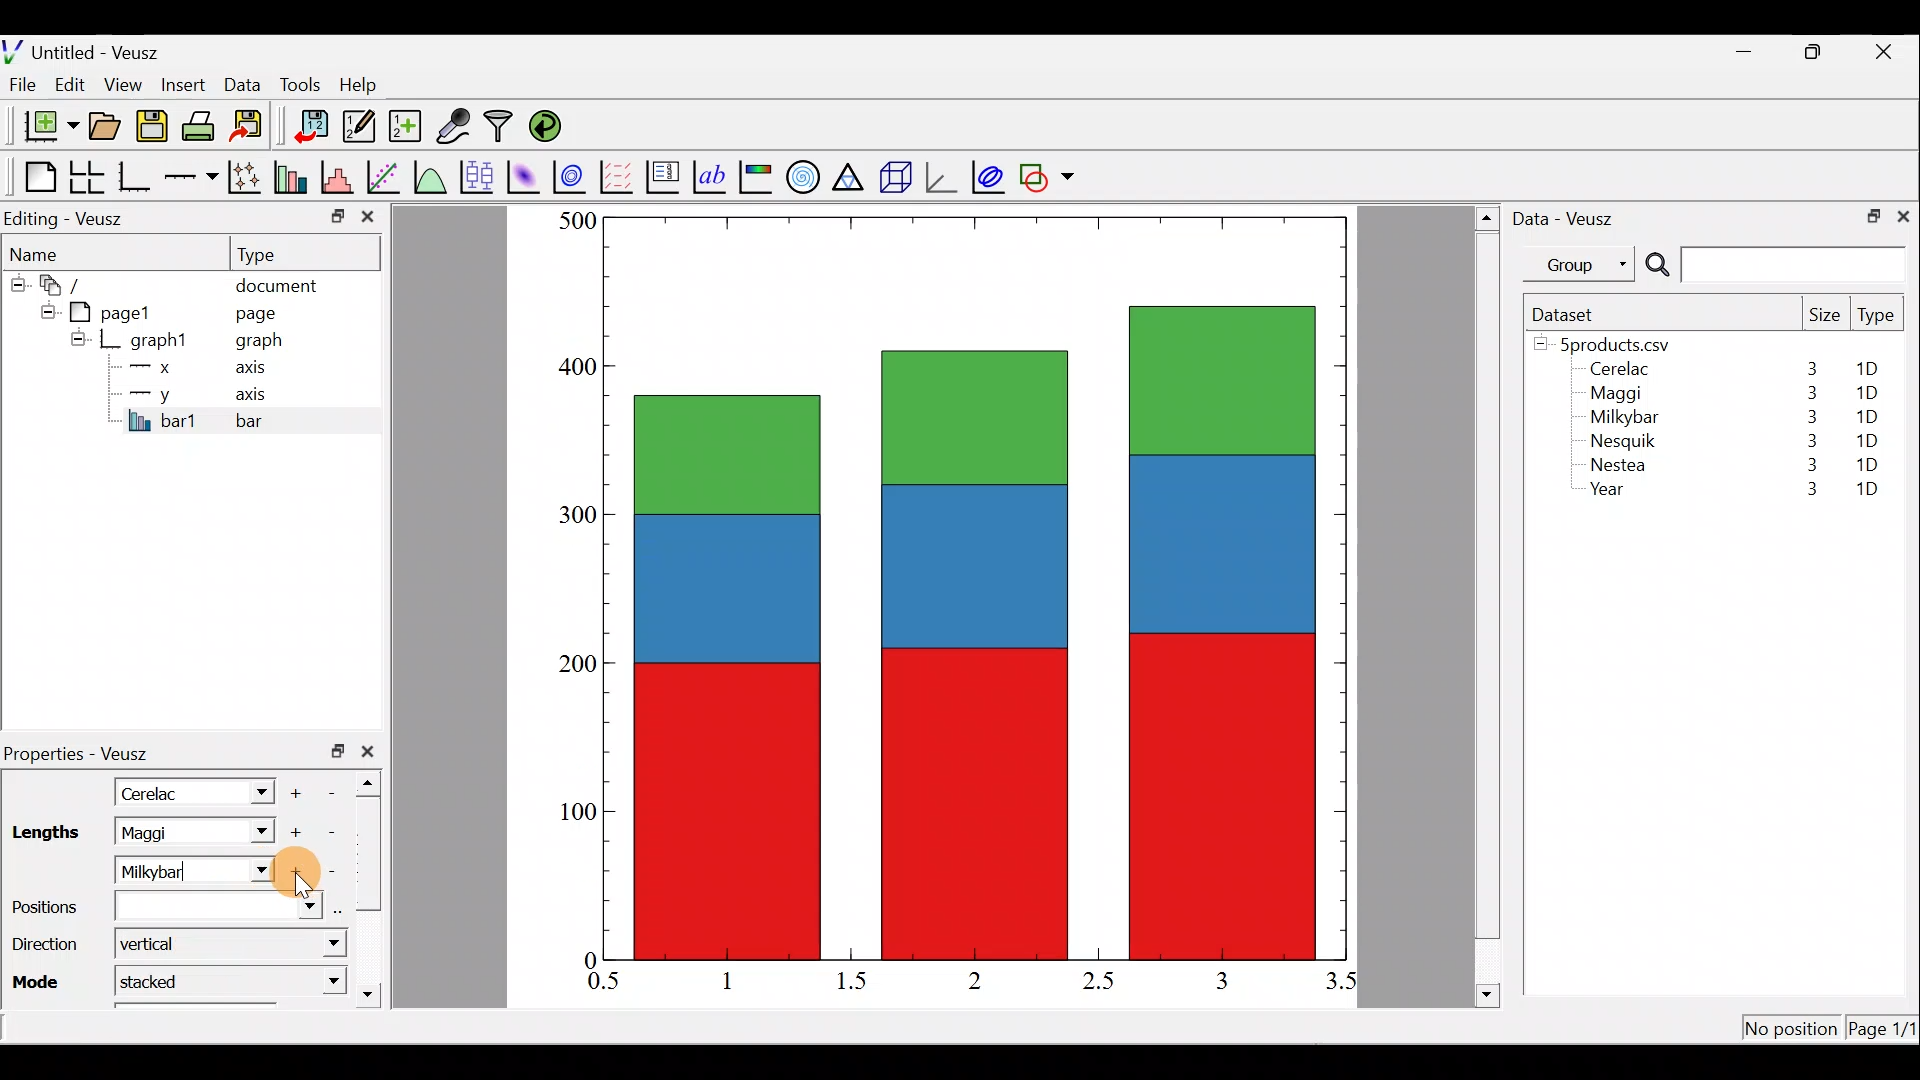  Describe the element at coordinates (293, 175) in the screenshot. I see `Plot bar charts` at that location.